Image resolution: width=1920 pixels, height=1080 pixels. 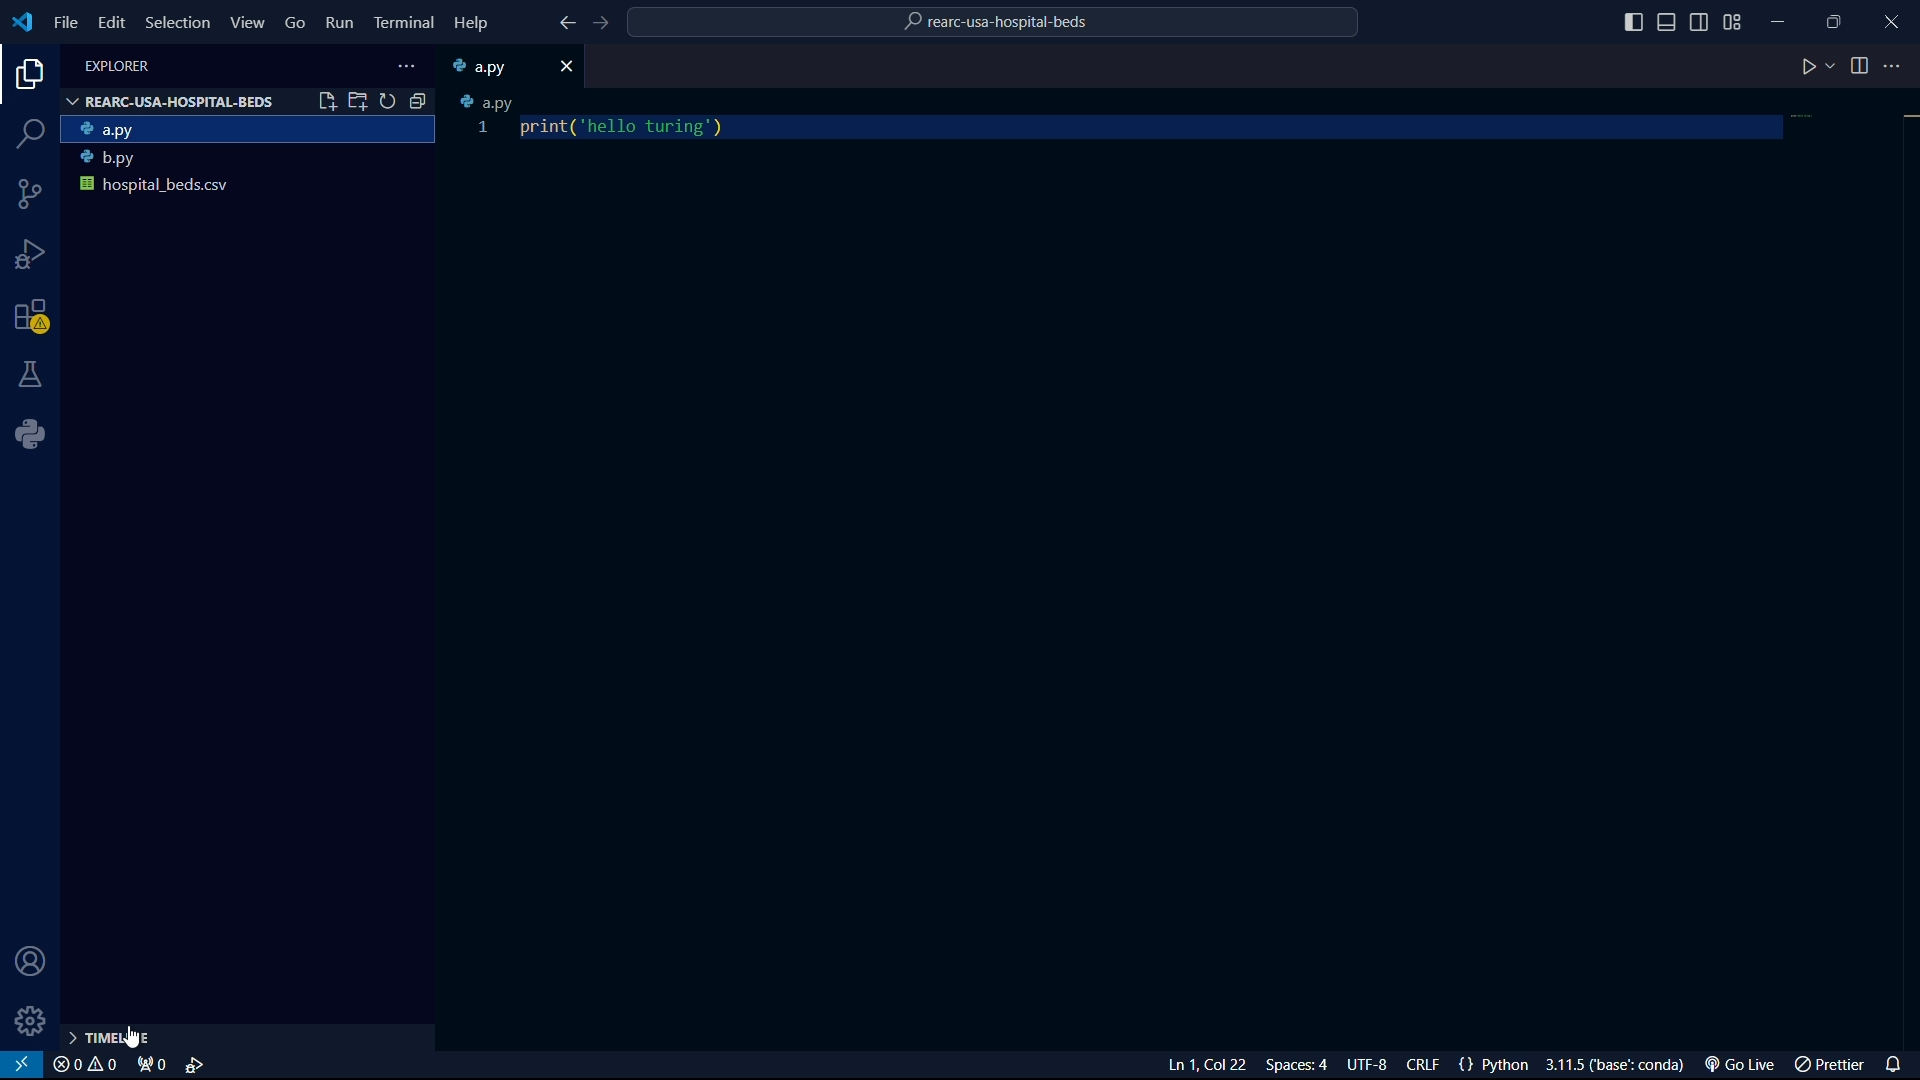 I want to click on select and start debug configuration, so click(x=197, y=1065).